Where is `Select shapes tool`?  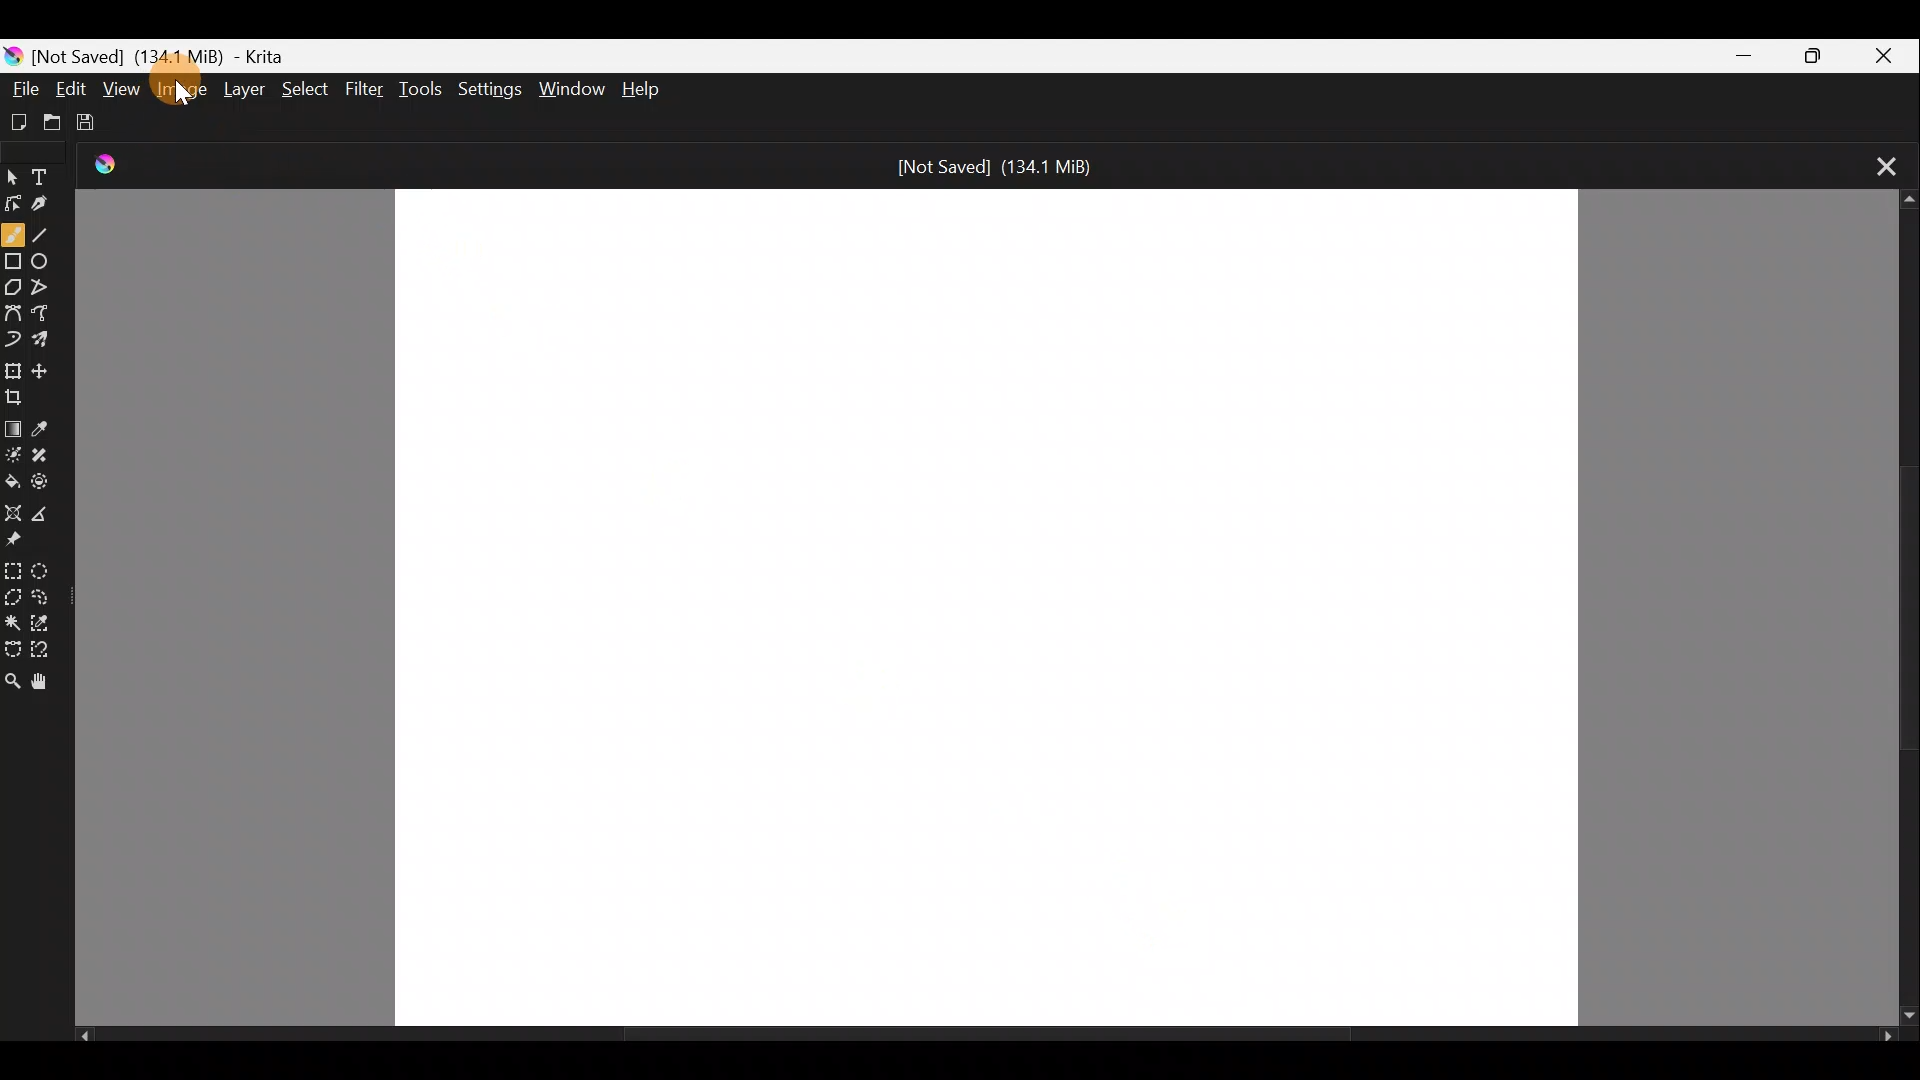 Select shapes tool is located at coordinates (14, 172).